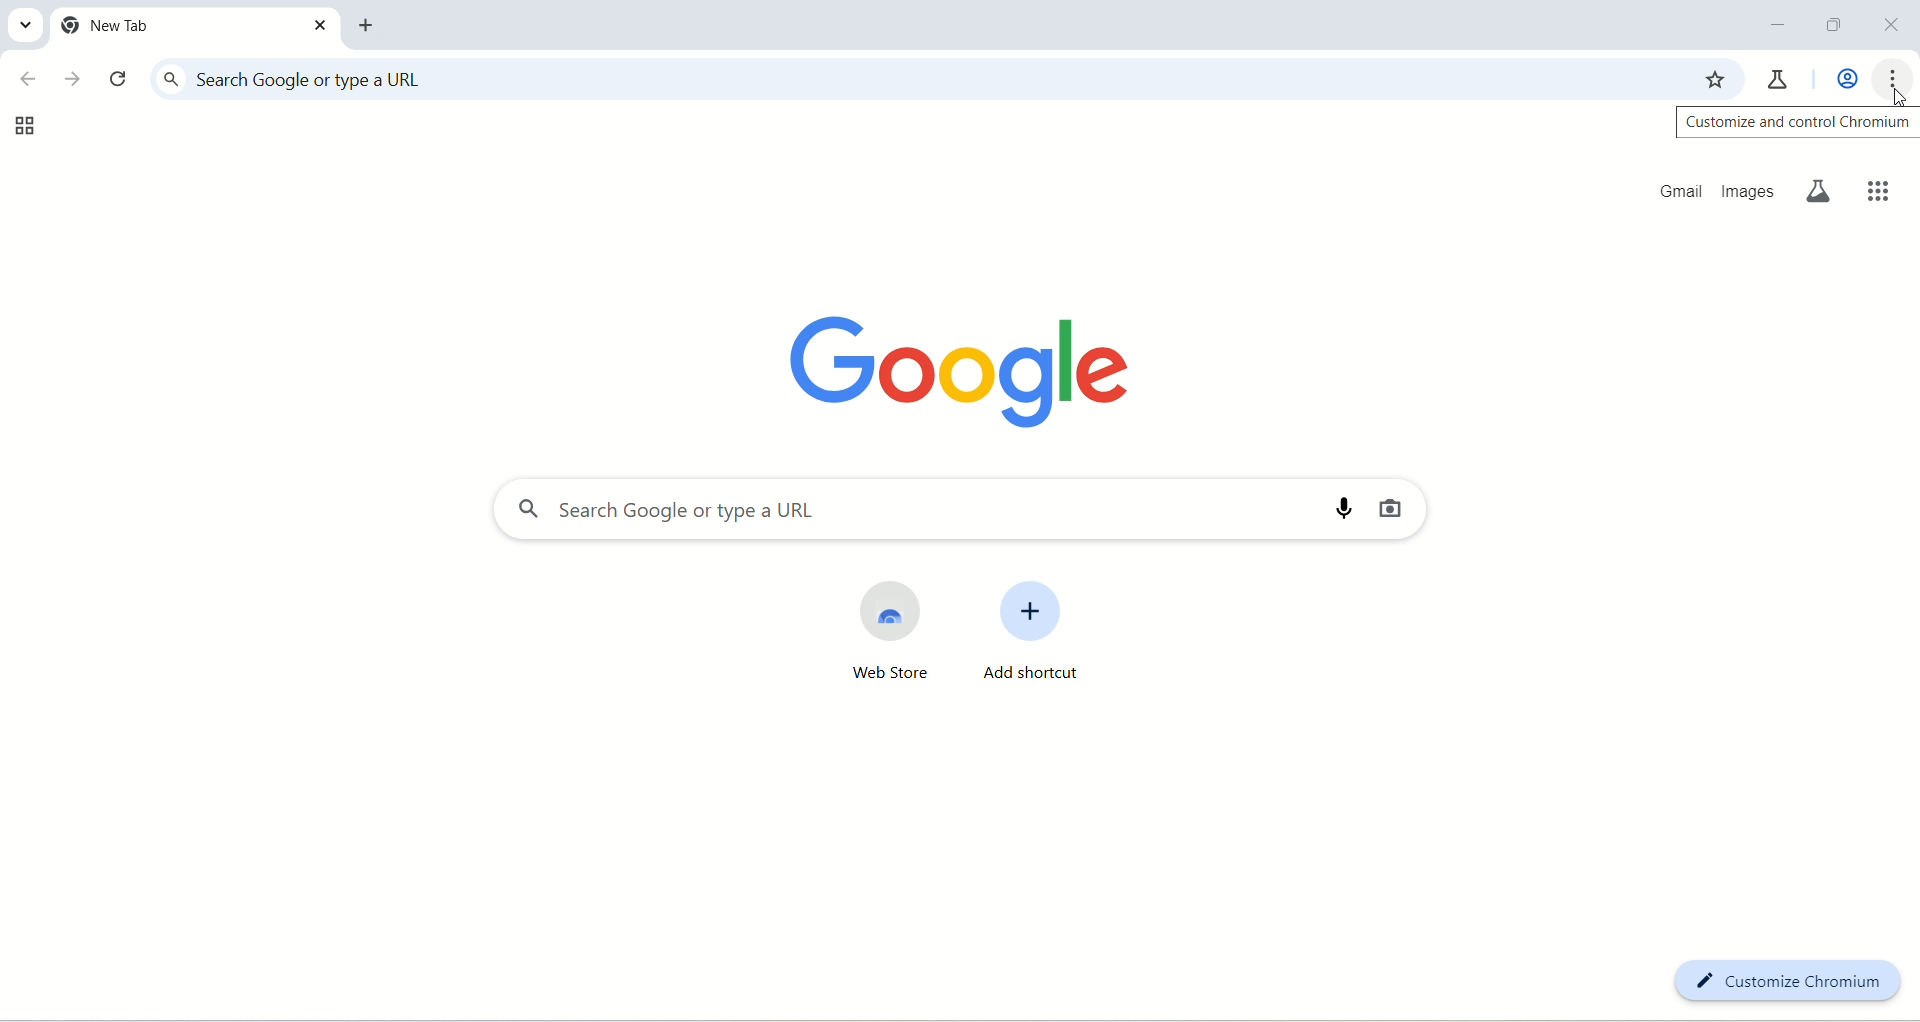  I want to click on go forward, so click(71, 76).